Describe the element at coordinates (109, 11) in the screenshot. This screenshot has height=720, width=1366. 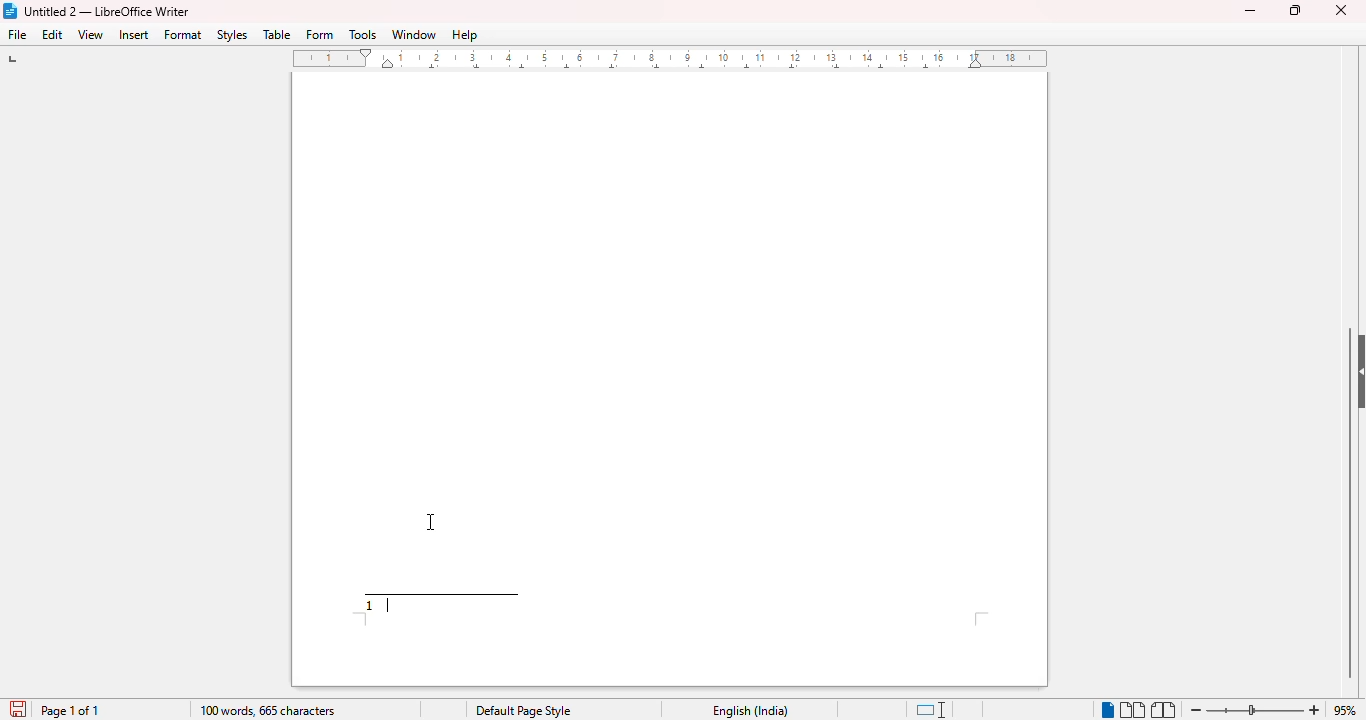
I see `Untitled 2 -- LibreOffice Writer` at that location.